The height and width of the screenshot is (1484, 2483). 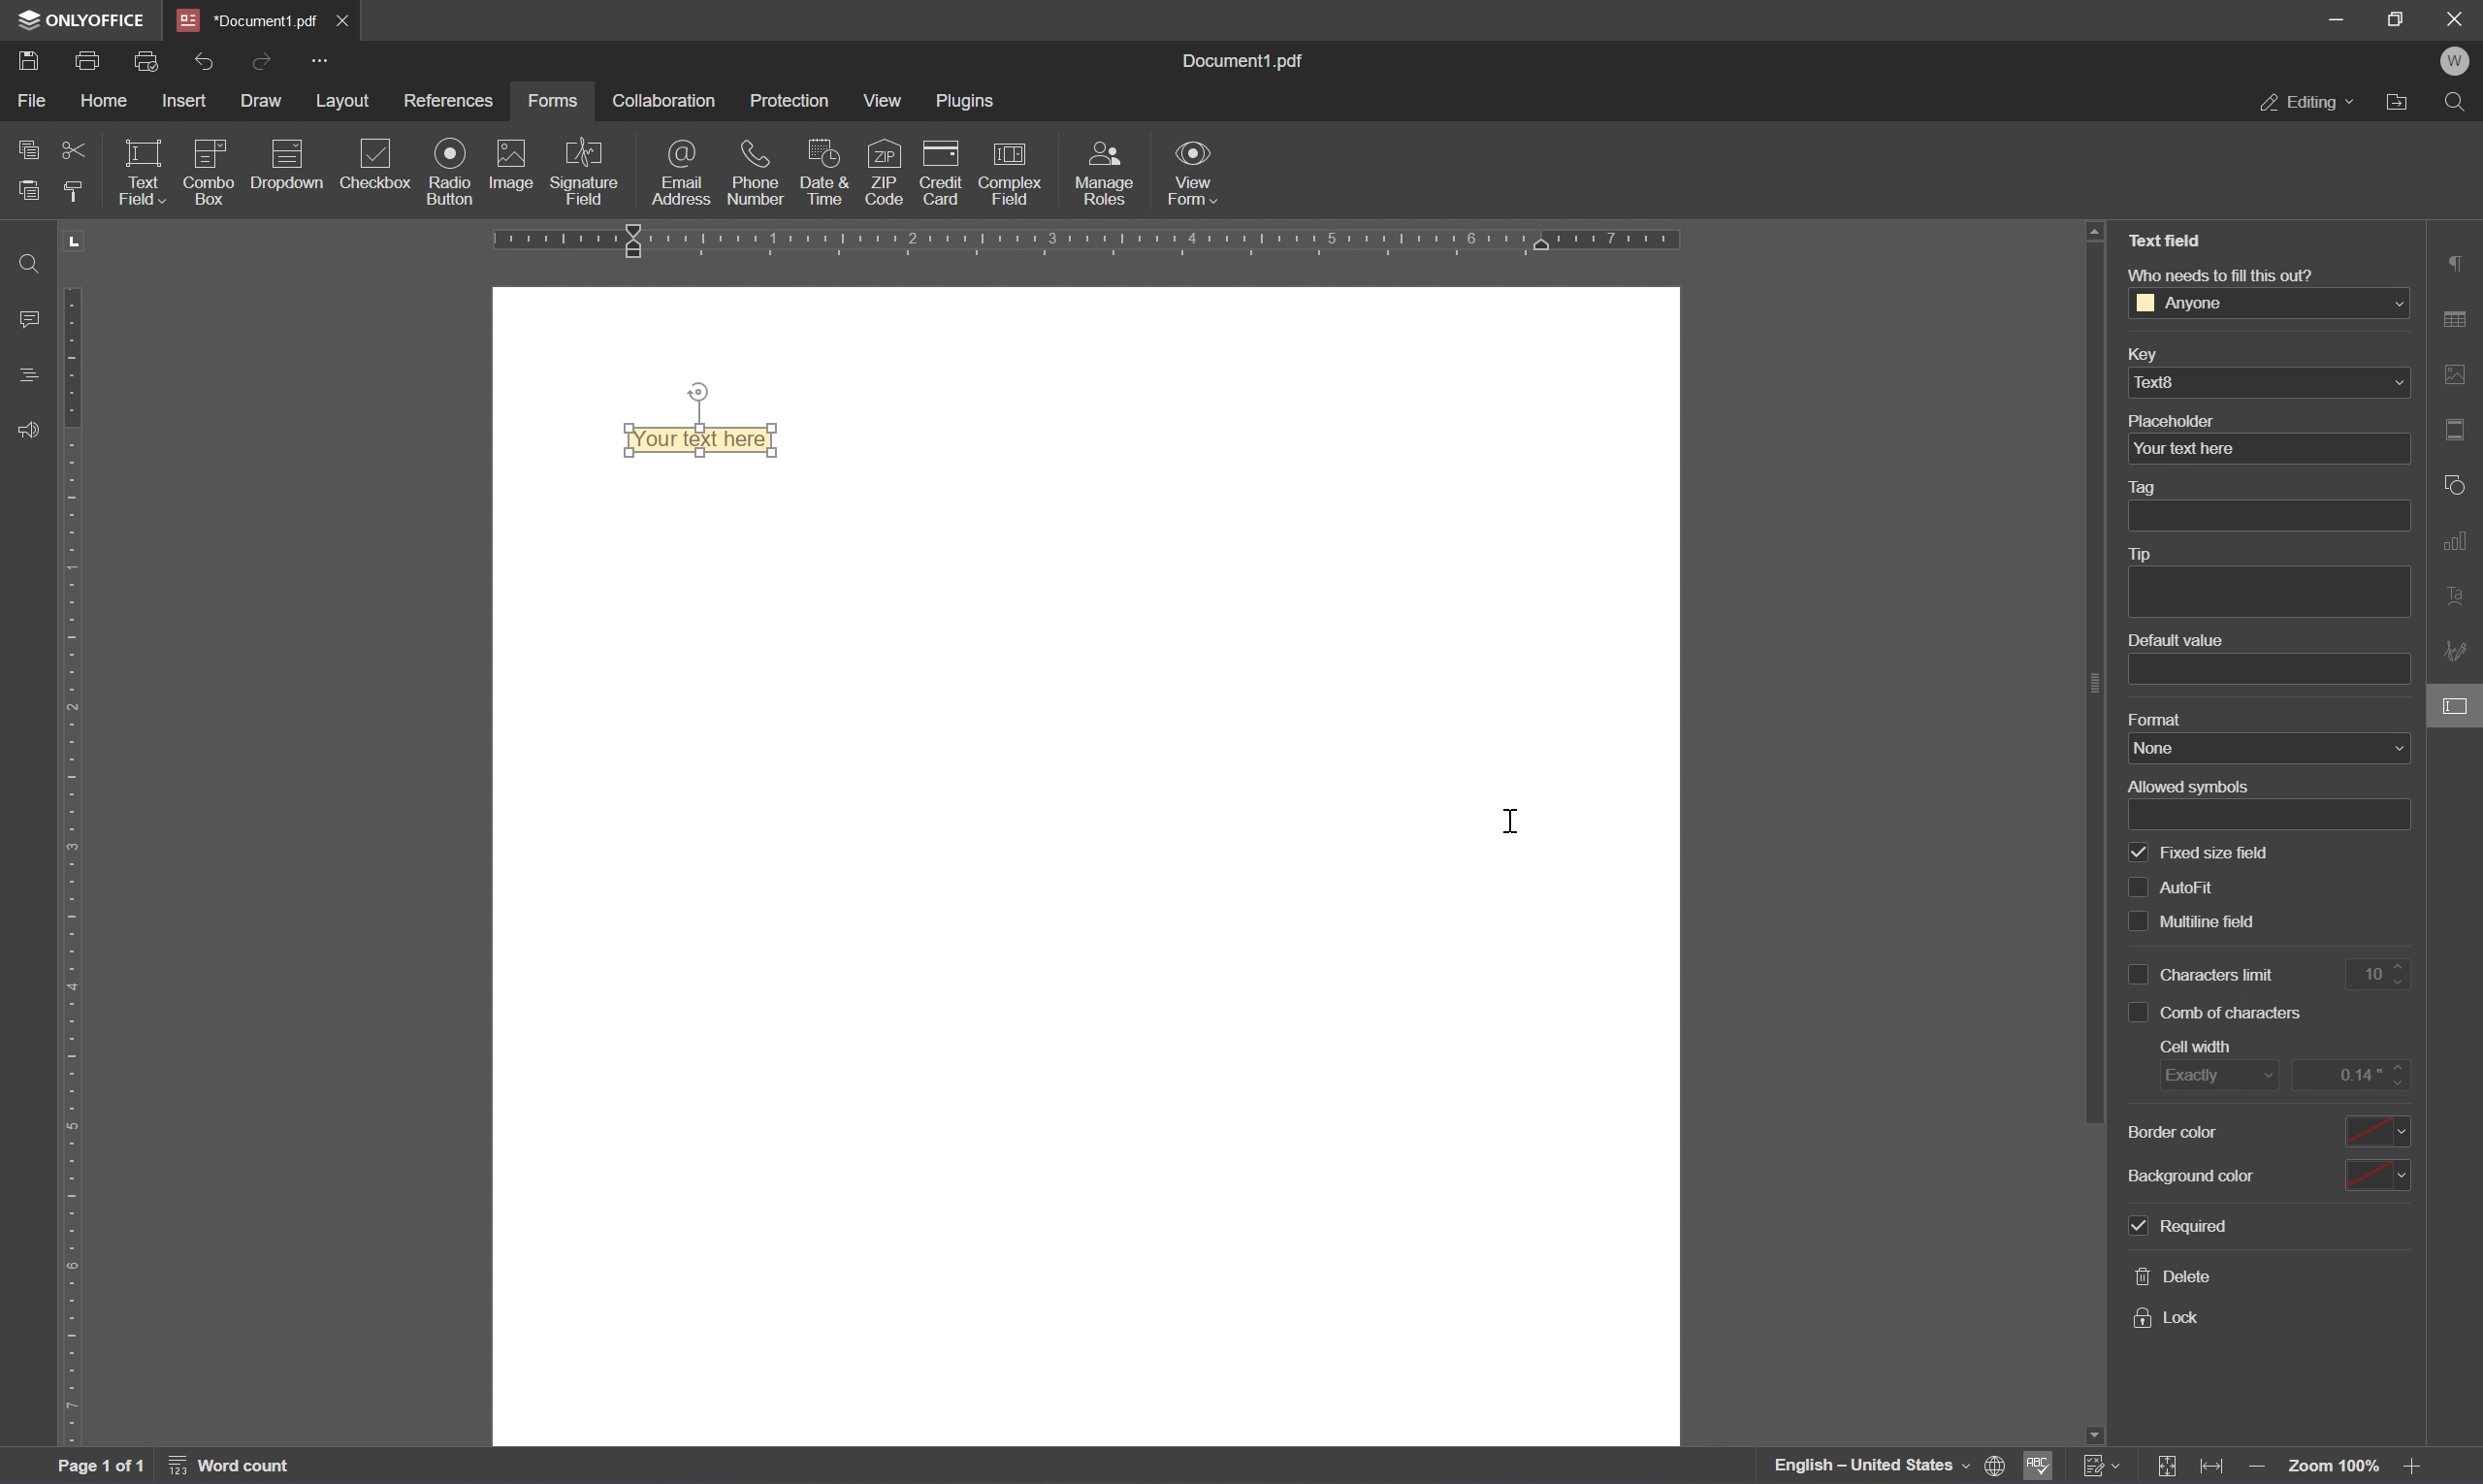 I want to click on collaboration, so click(x=667, y=102).